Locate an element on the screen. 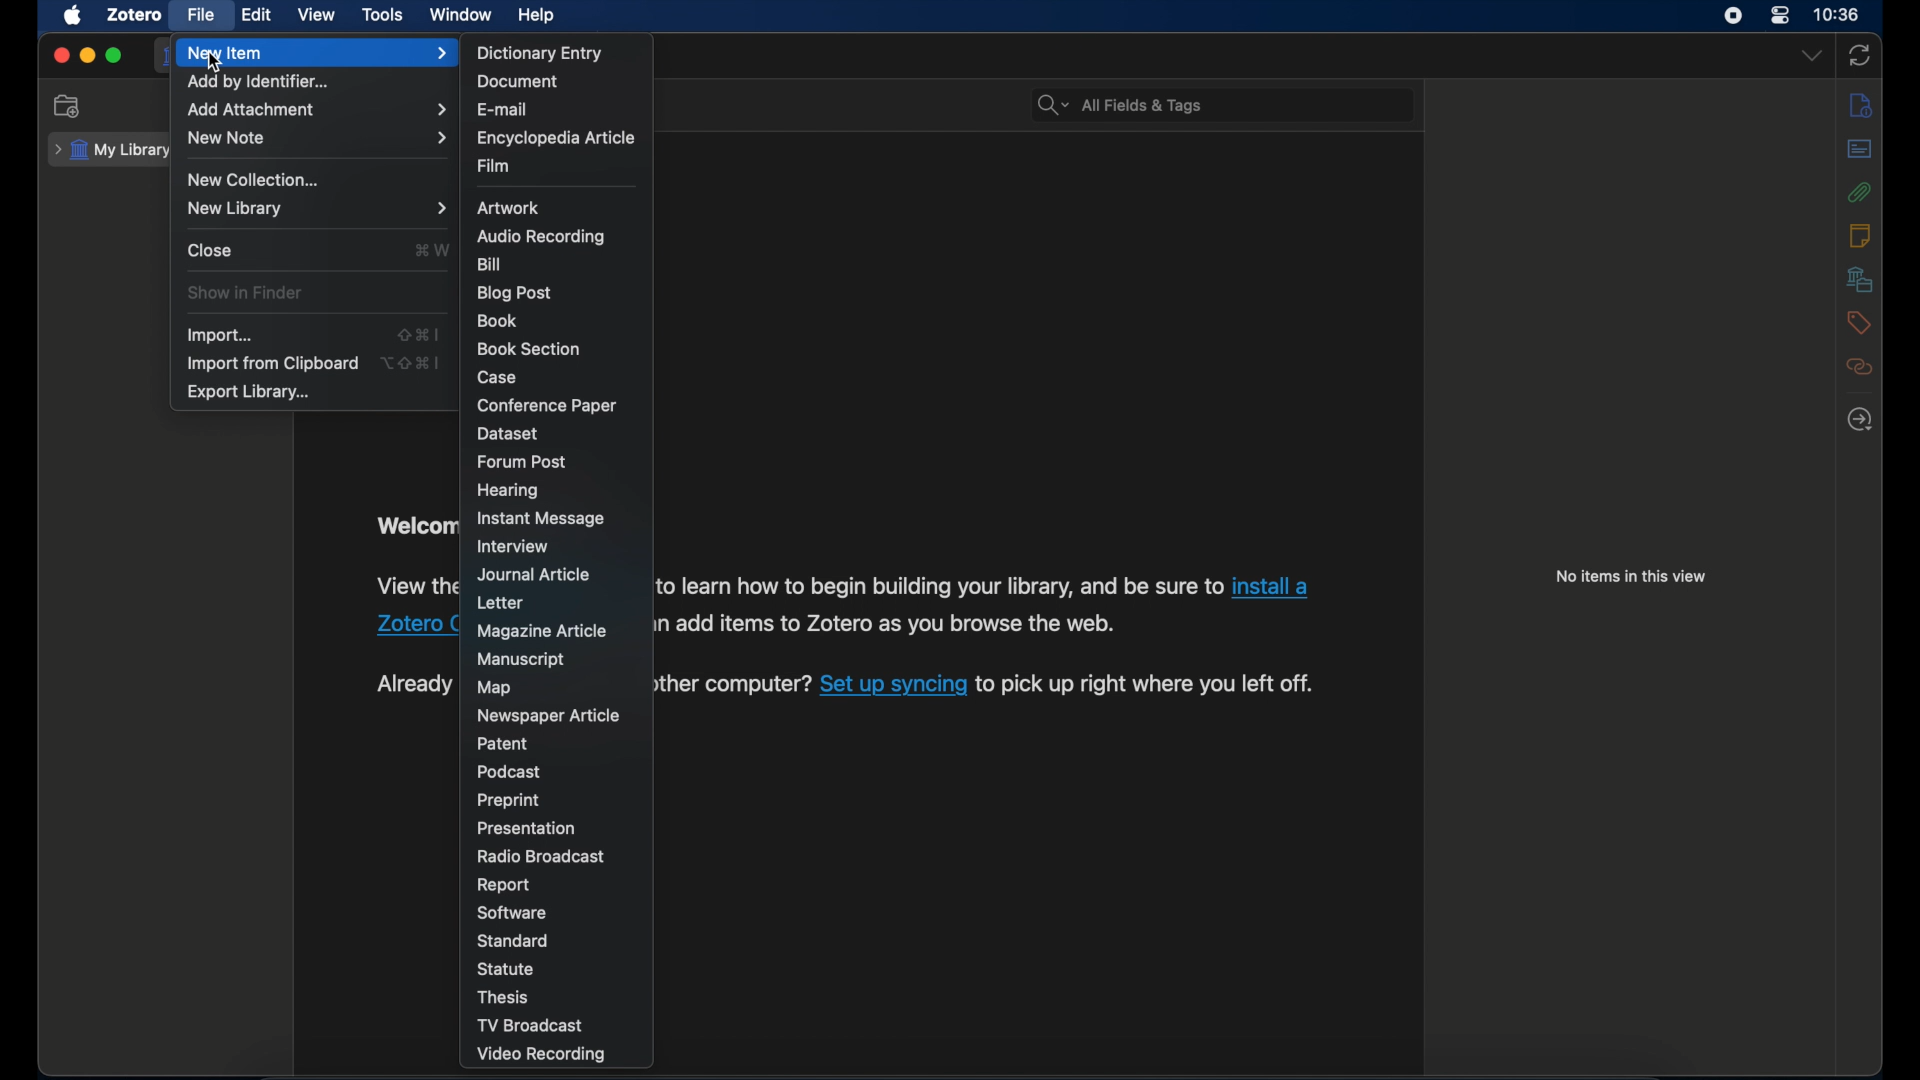 Image resolution: width=1920 pixels, height=1080 pixels. cursor is located at coordinates (215, 63).